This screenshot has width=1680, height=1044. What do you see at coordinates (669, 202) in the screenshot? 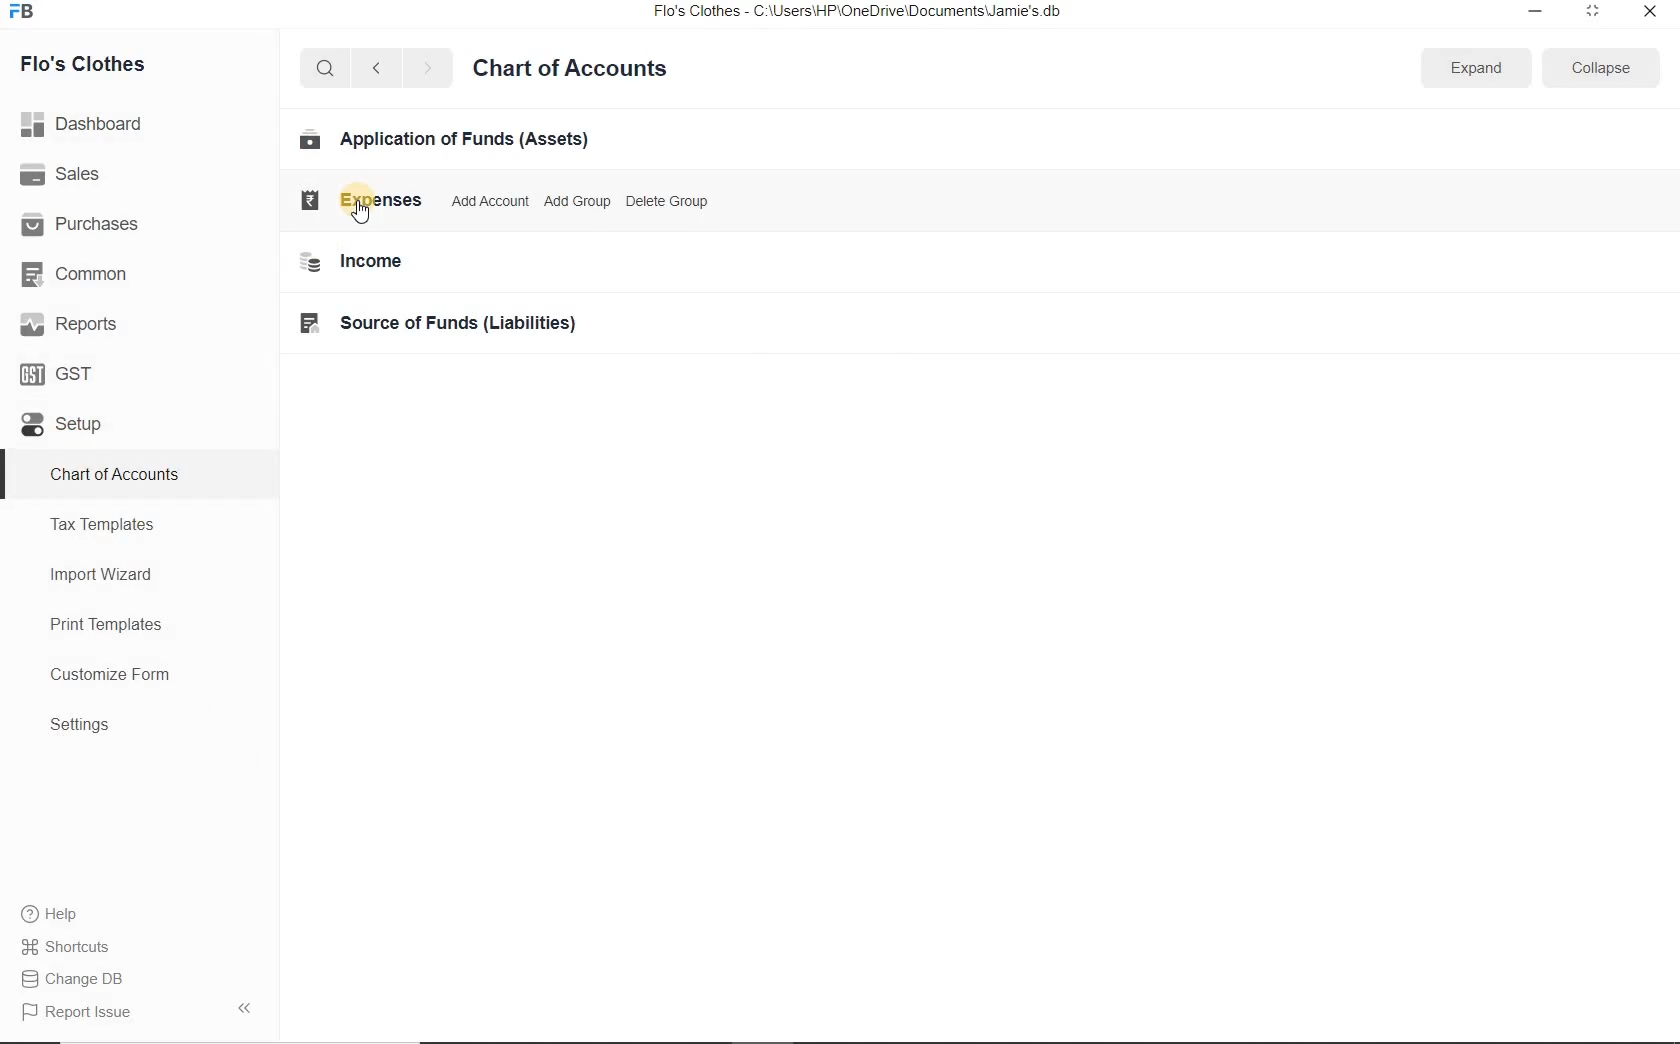
I see `Delete Group` at bounding box center [669, 202].